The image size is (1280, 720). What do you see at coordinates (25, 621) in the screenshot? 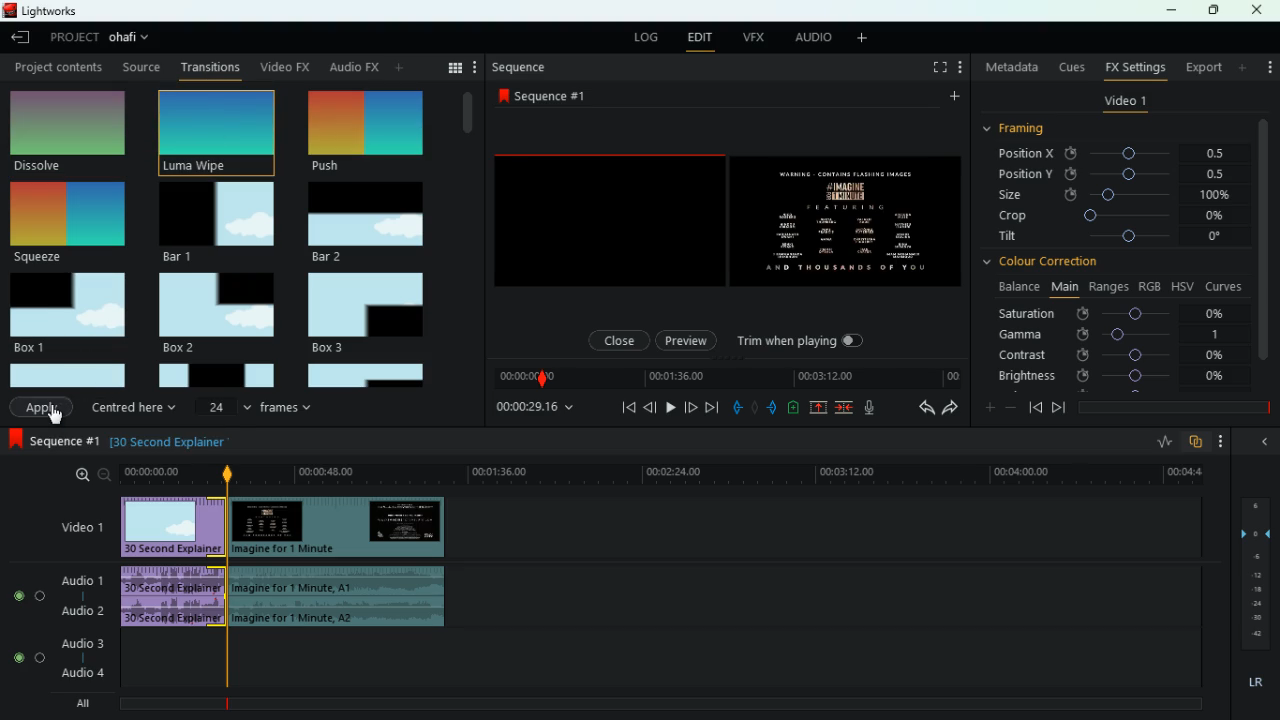
I see `radio button` at bounding box center [25, 621].